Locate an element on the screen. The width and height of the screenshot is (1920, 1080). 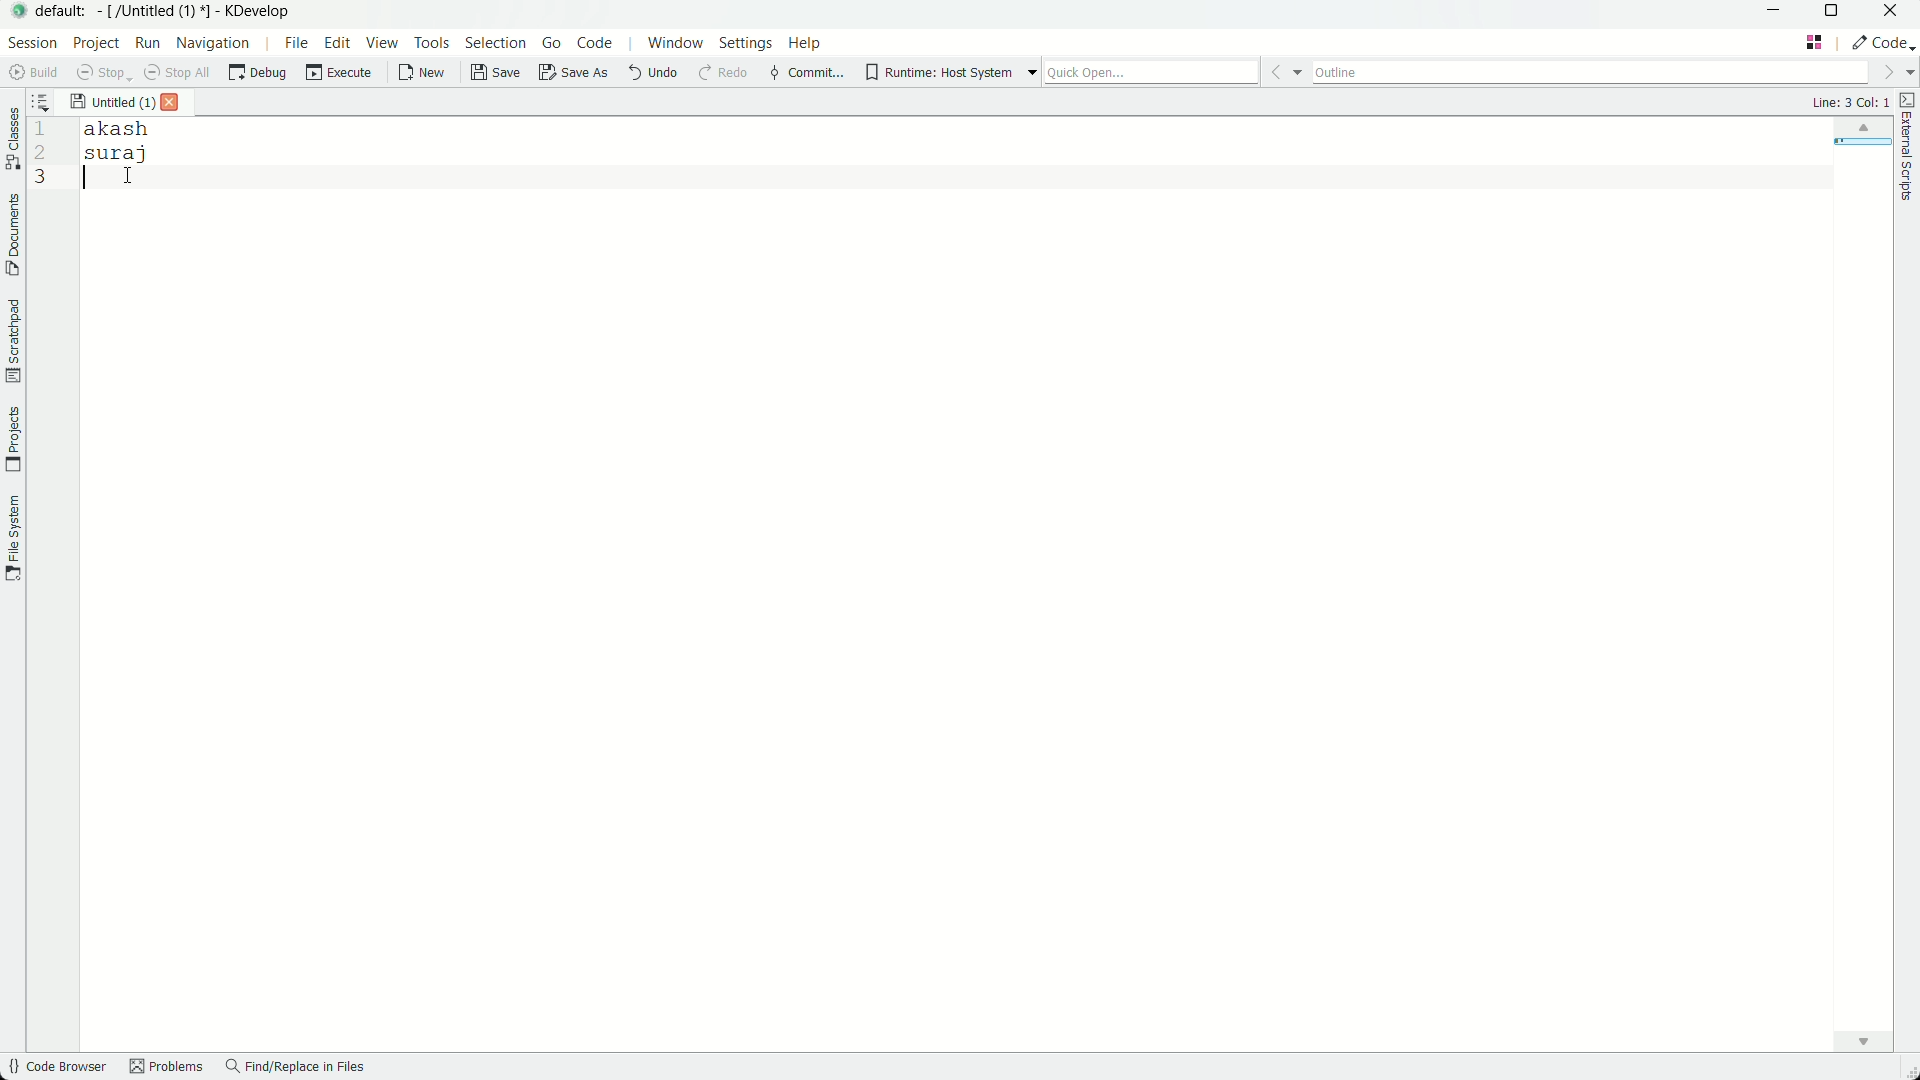
change layout is located at coordinates (1816, 42).